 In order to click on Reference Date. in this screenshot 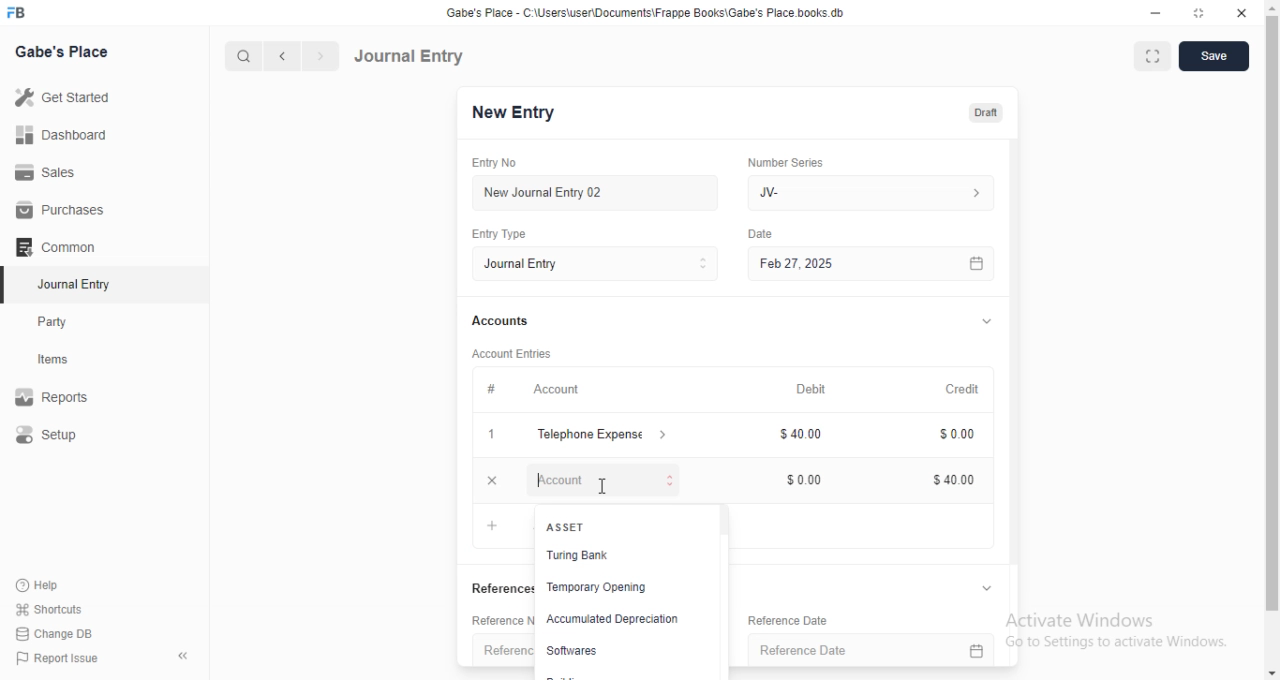, I will do `click(879, 647)`.